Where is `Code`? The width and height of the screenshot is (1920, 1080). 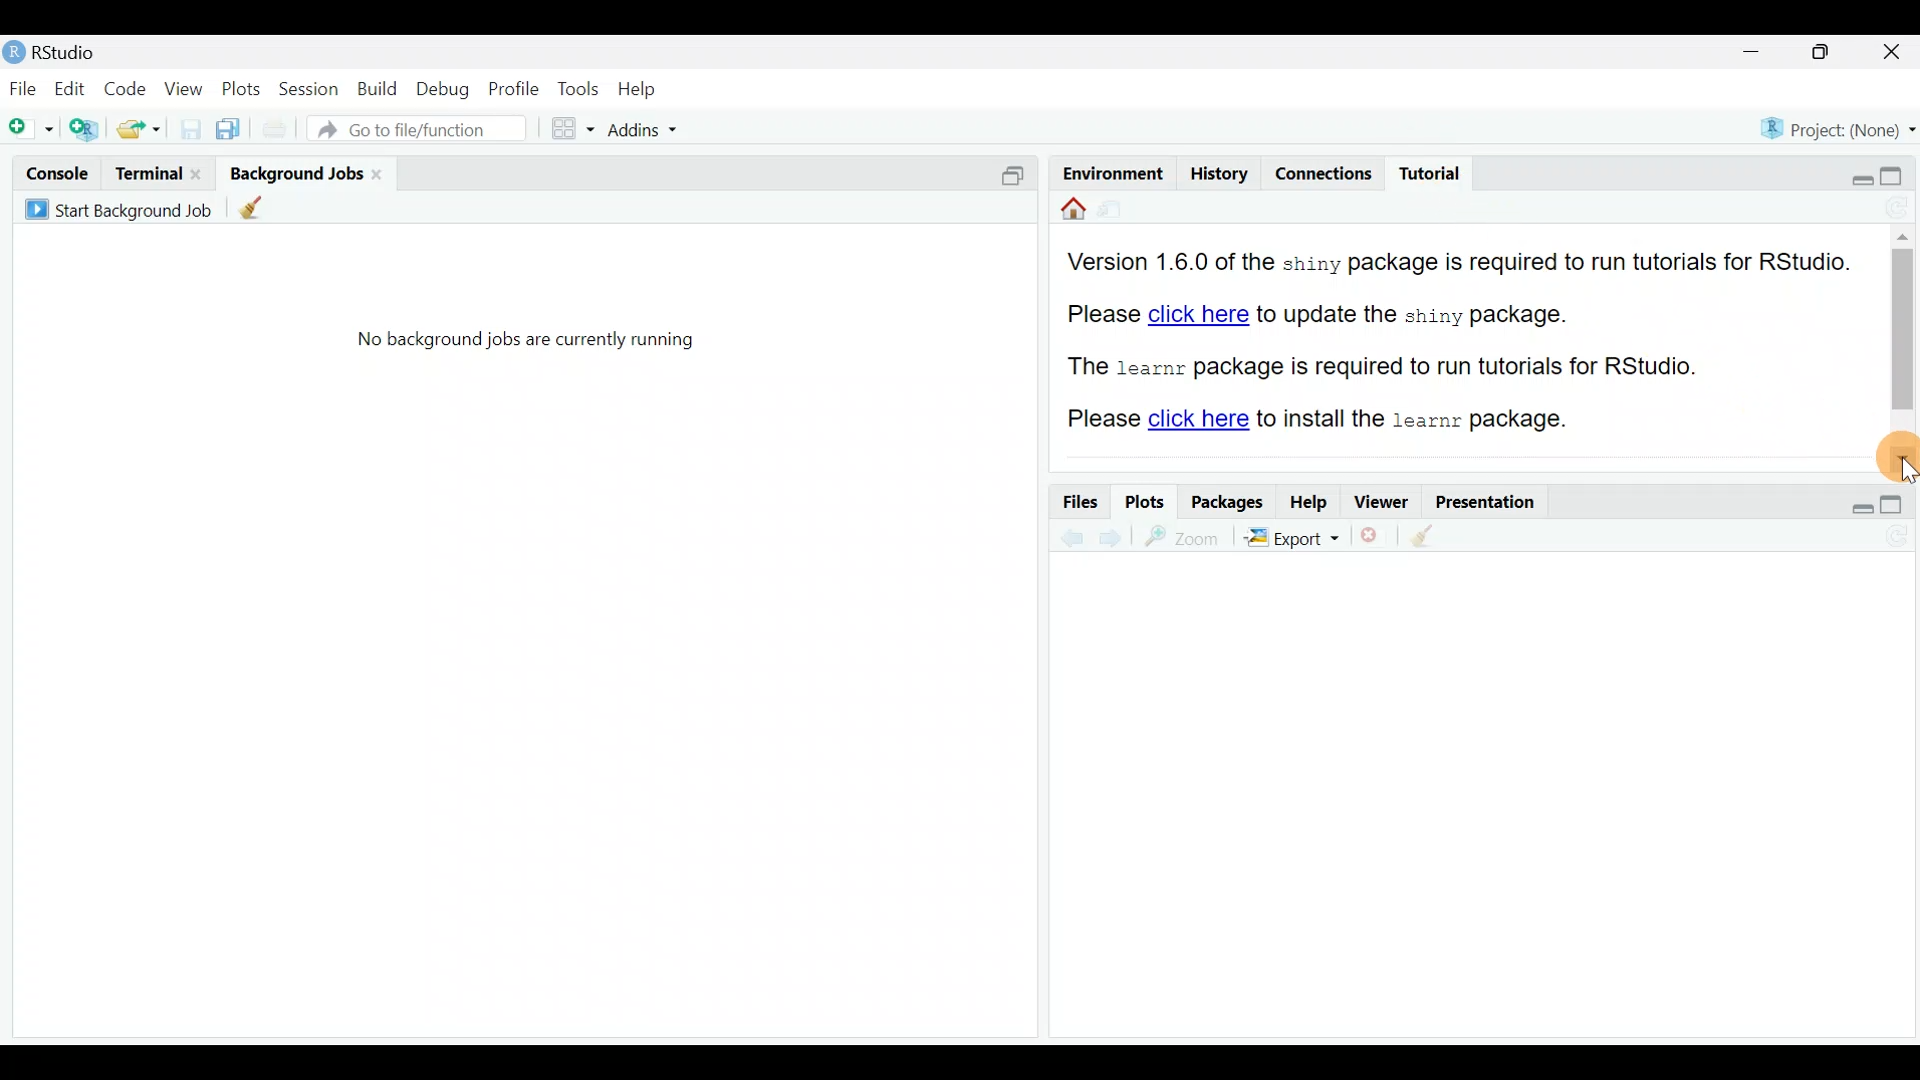
Code is located at coordinates (124, 91).